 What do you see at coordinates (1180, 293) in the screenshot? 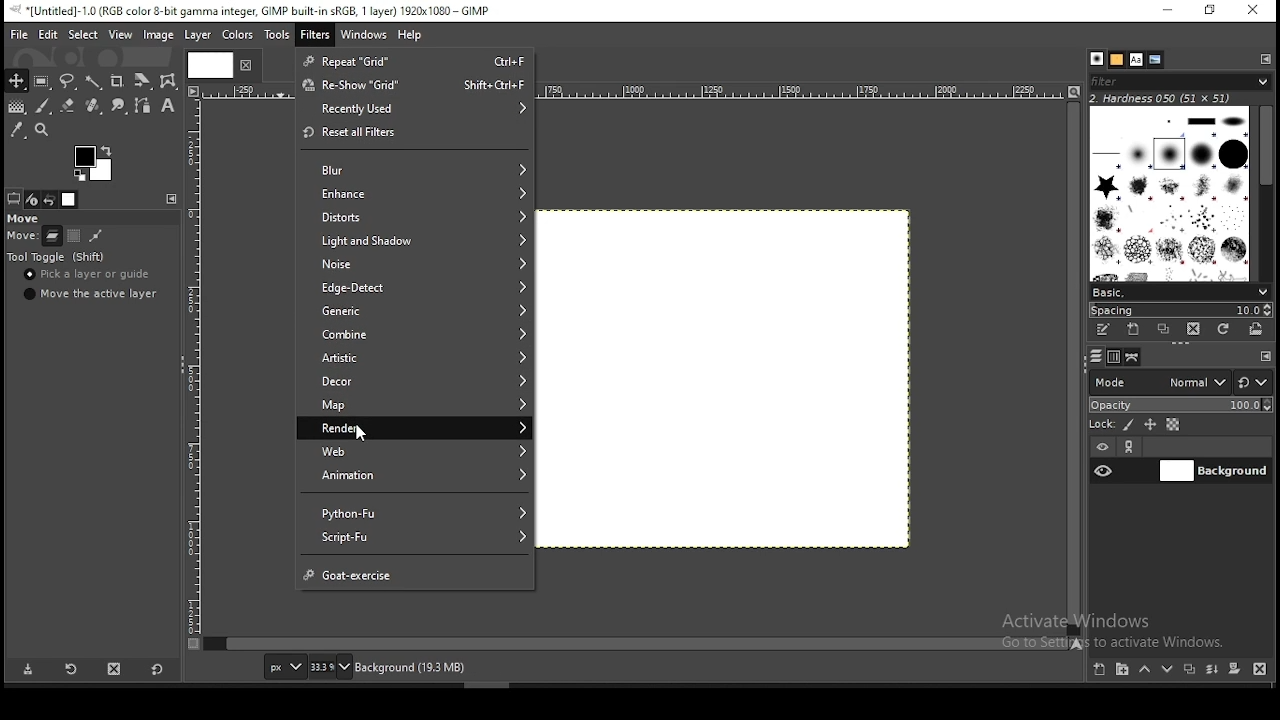
I see `brush presets` at bounding box center [1180, 293].